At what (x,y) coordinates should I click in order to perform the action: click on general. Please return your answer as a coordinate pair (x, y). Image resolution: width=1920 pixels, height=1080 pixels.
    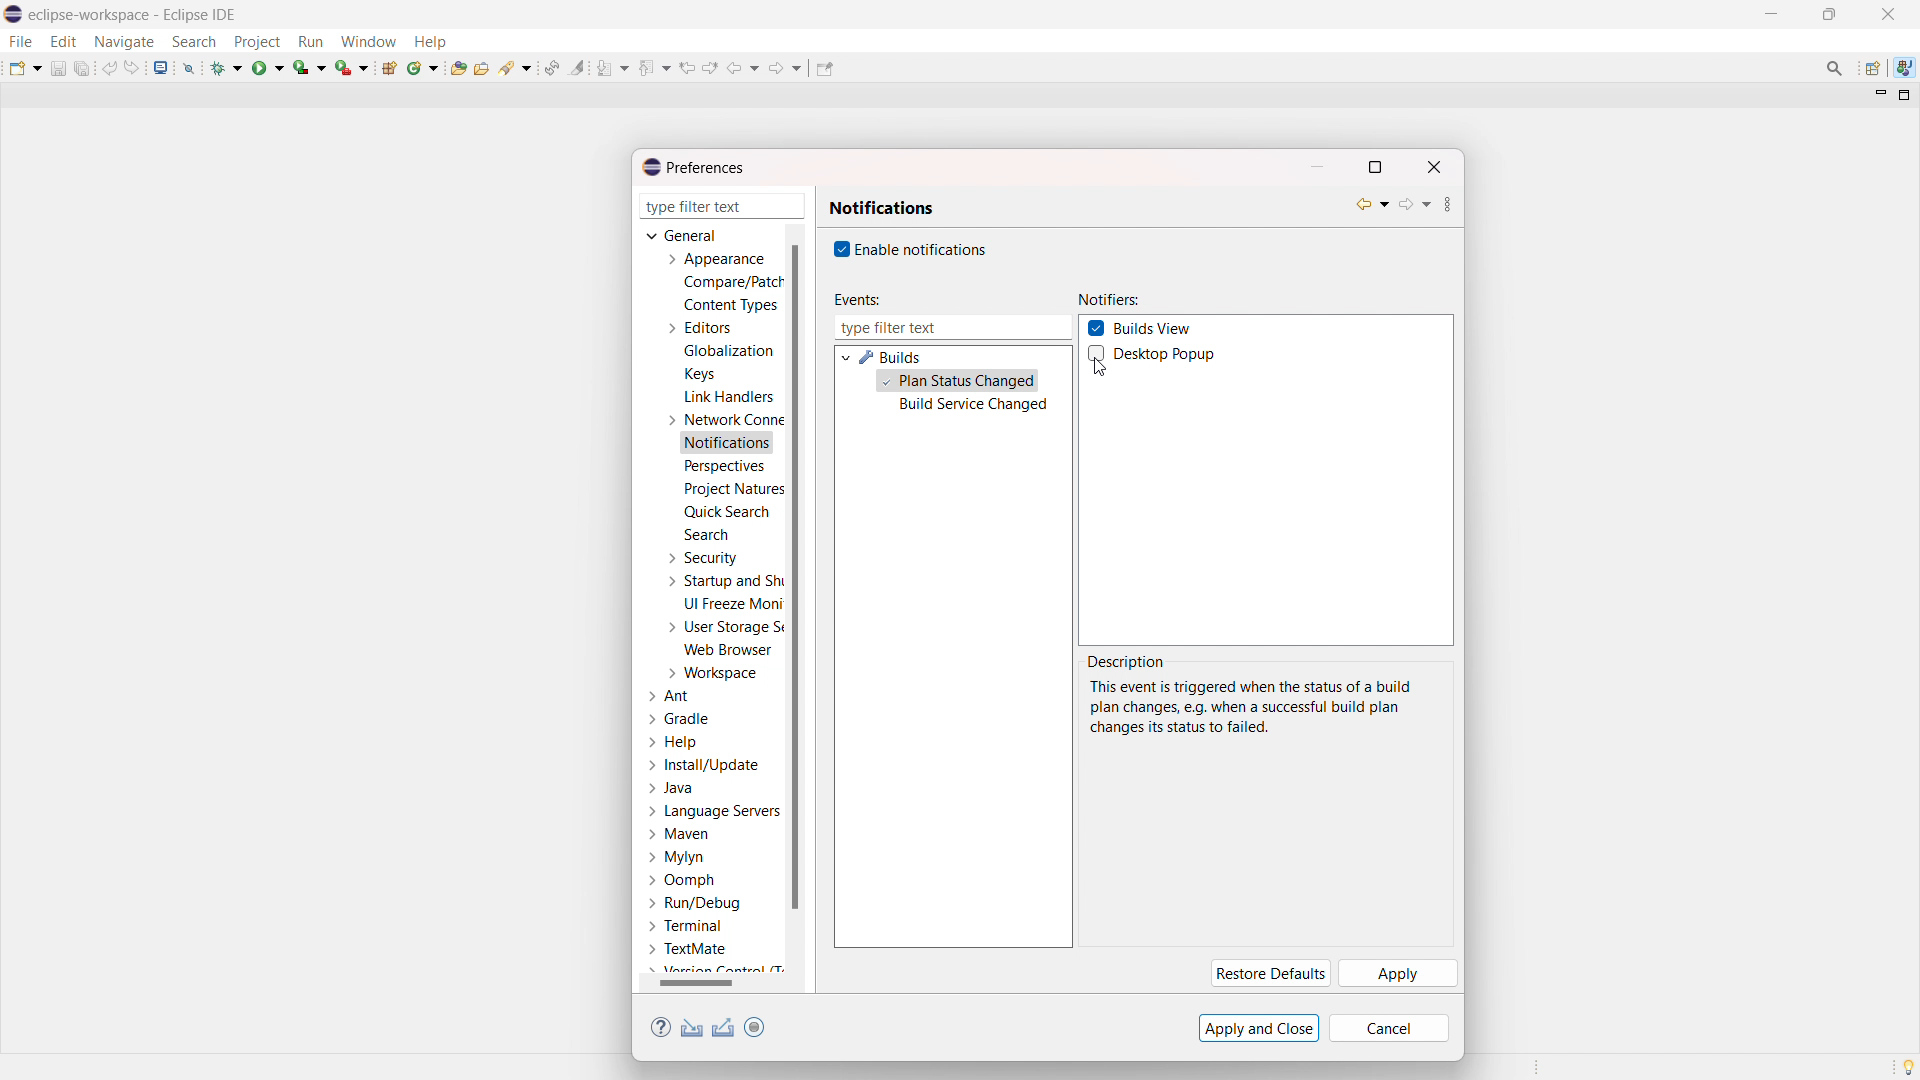
    Looking at the image, I should click on (684, 235).